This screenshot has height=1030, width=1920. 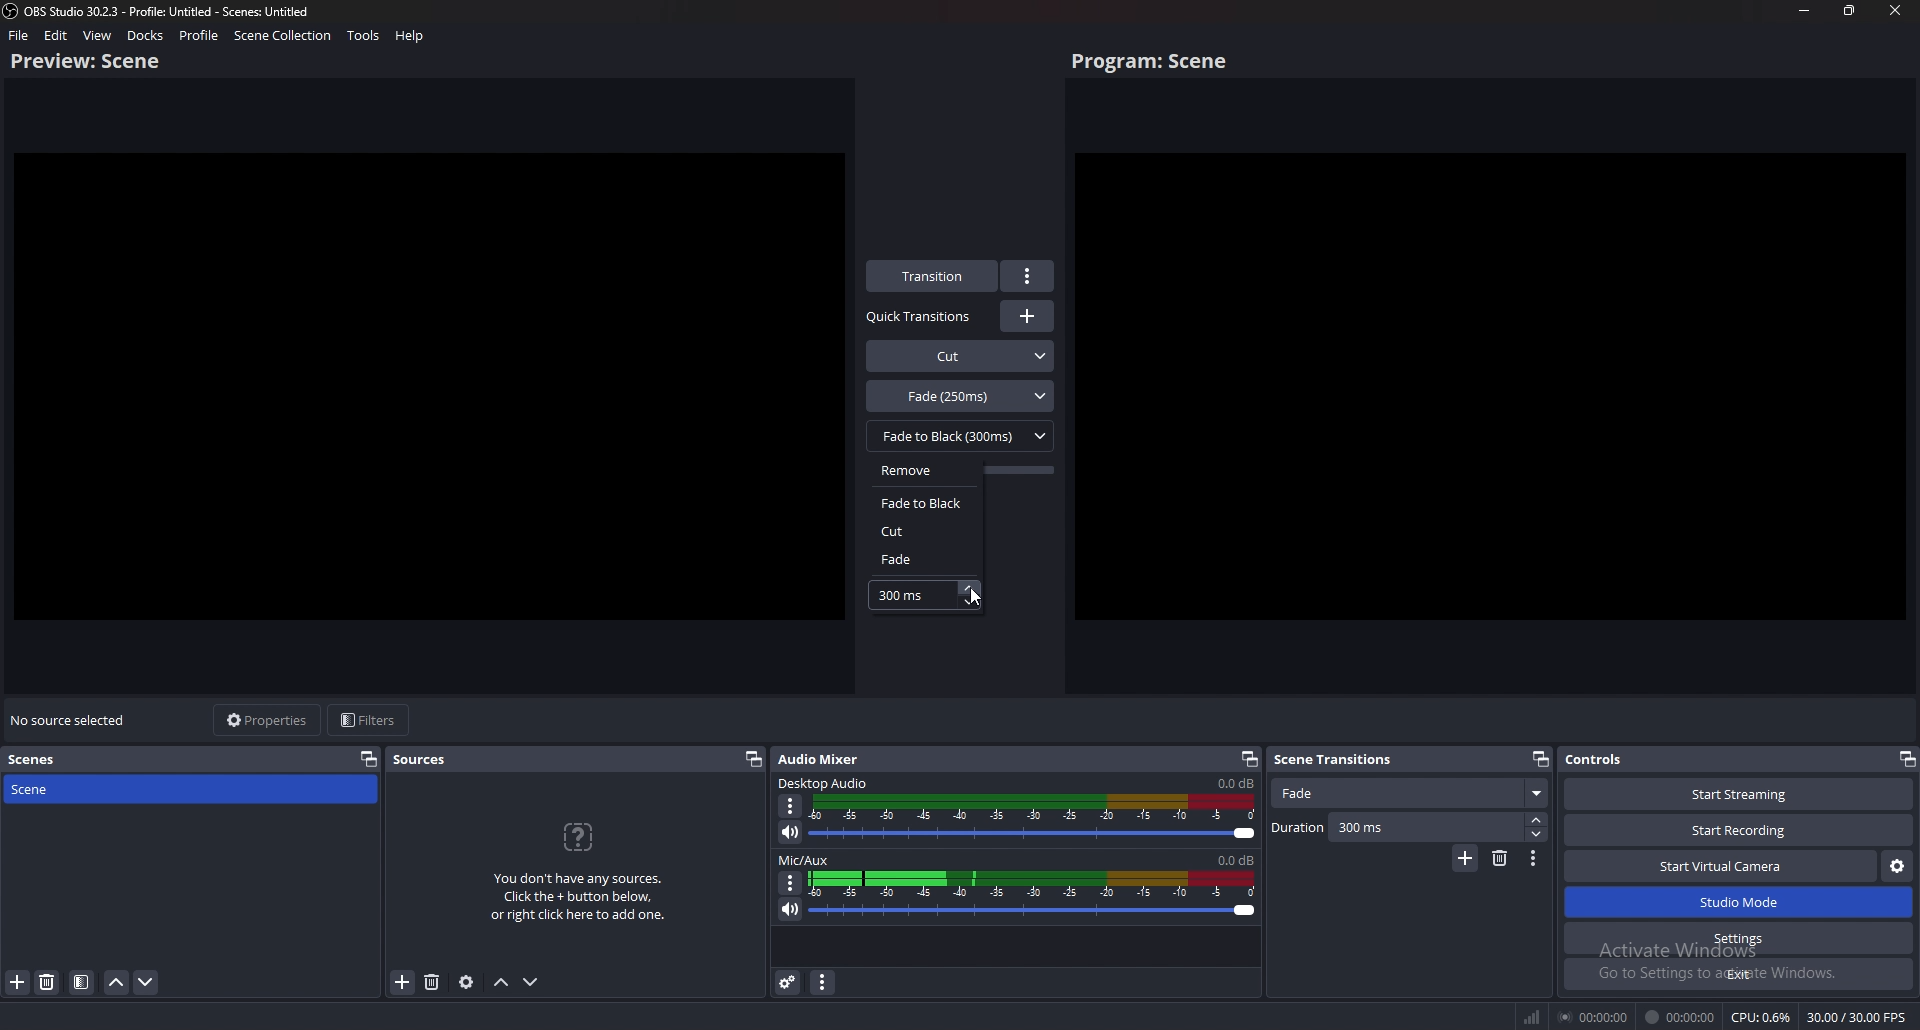 What do you see at coordinates (1591, 1018) in the screenshot?
I see `00:00:00` at bounding box center [1591, 1018].